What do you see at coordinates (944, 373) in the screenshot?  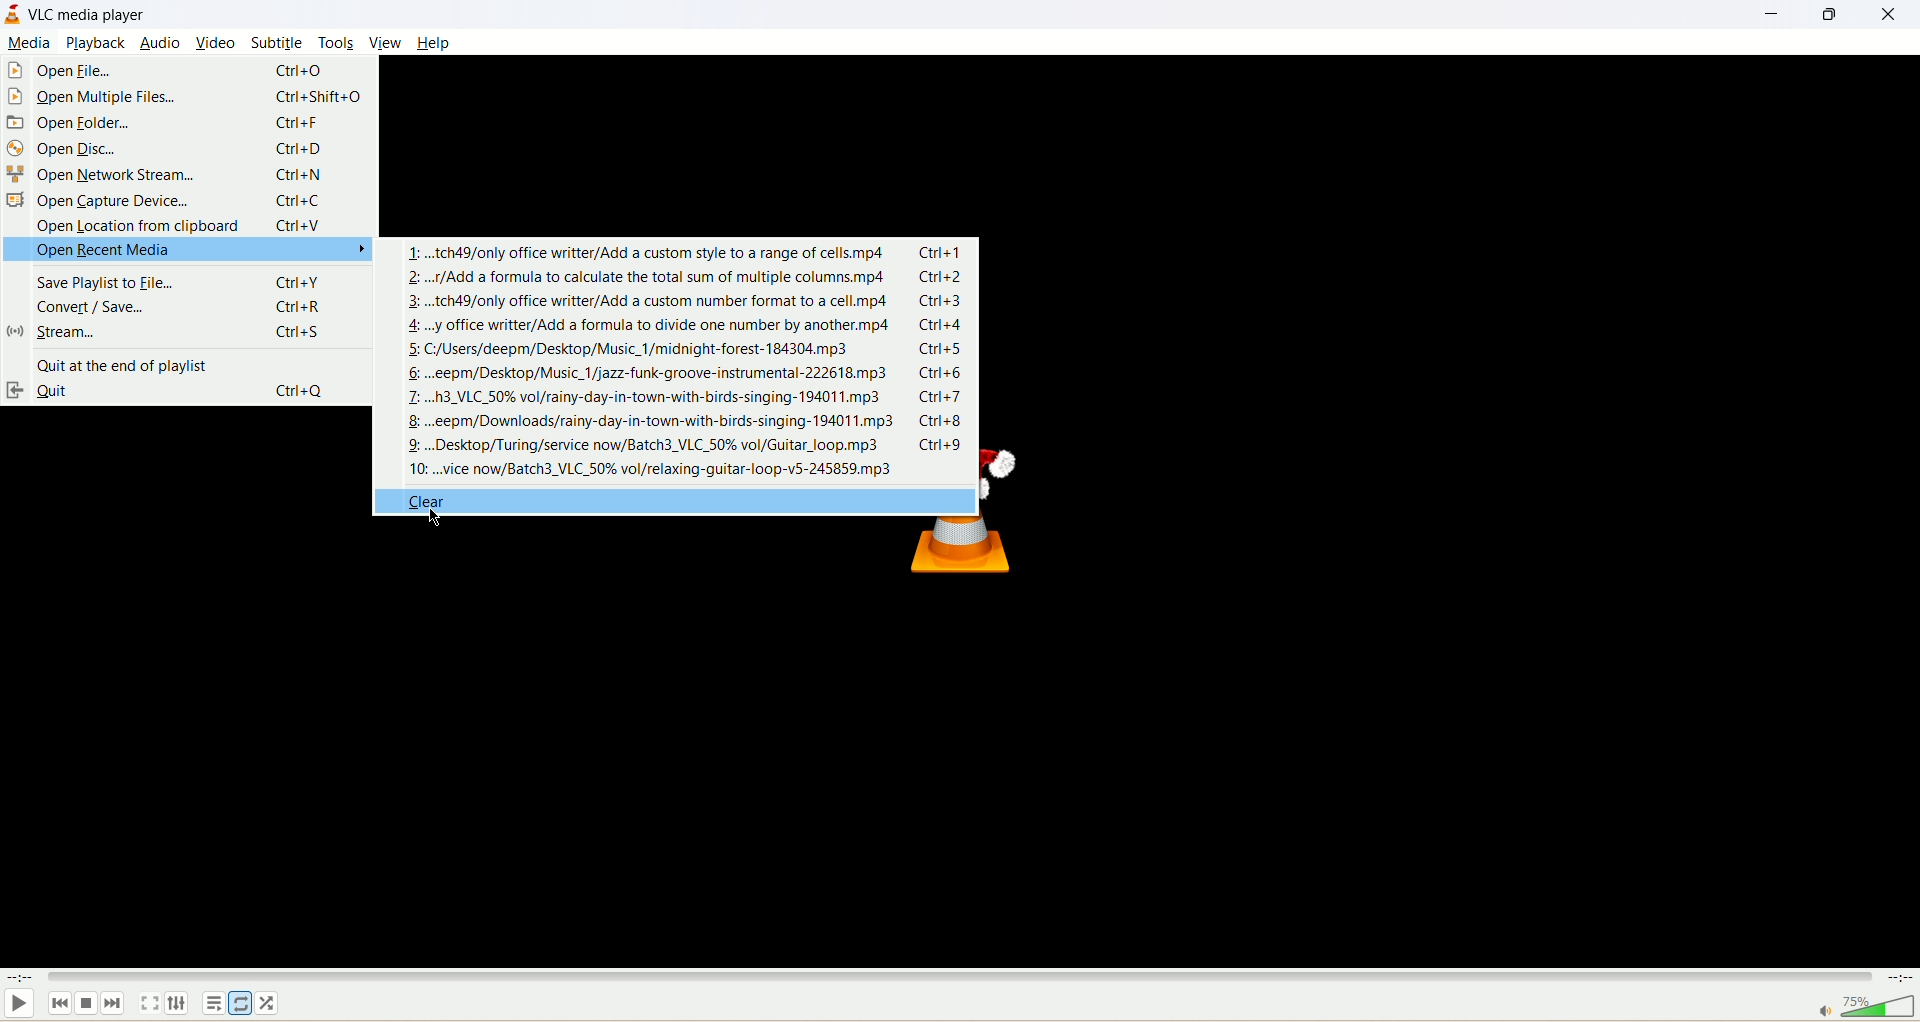 I see `ctrl+6` at bounding box center [944, 373].